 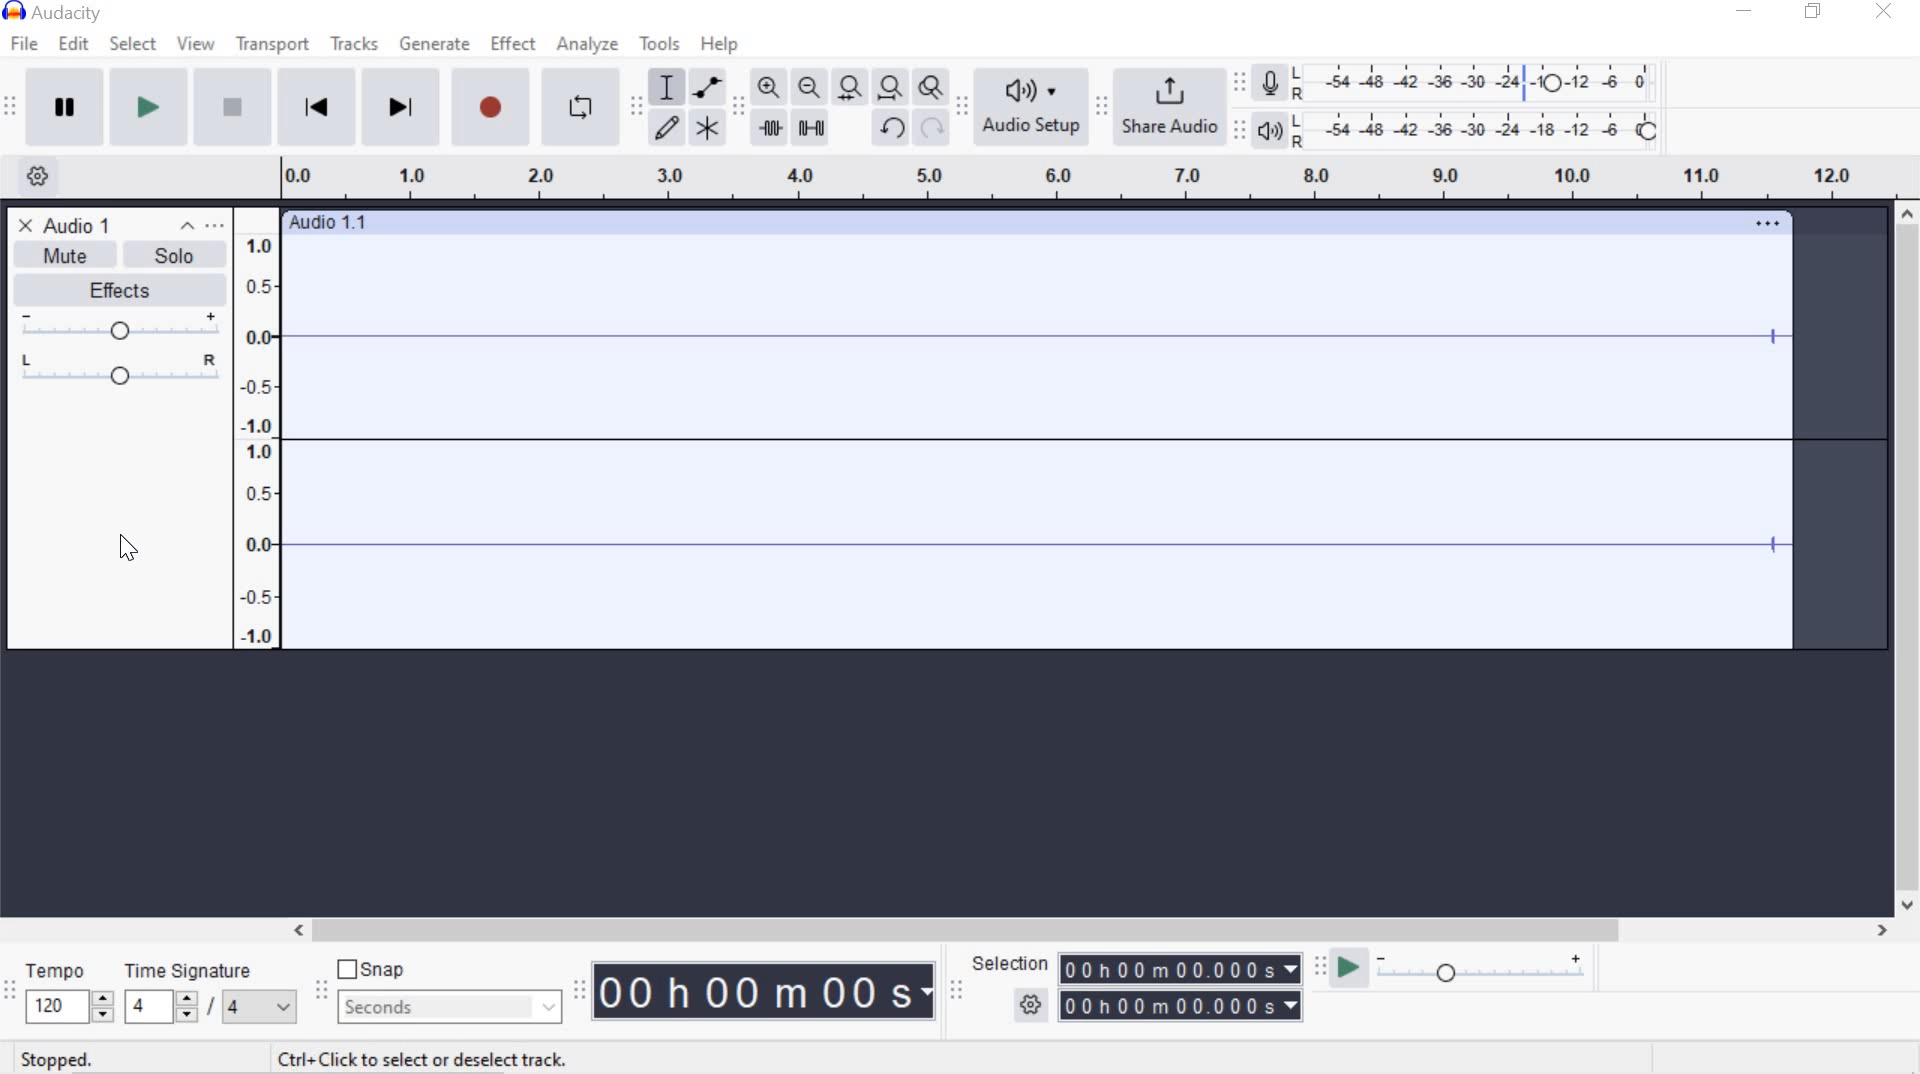 I want to click on tools, so click(x=659, y=44).